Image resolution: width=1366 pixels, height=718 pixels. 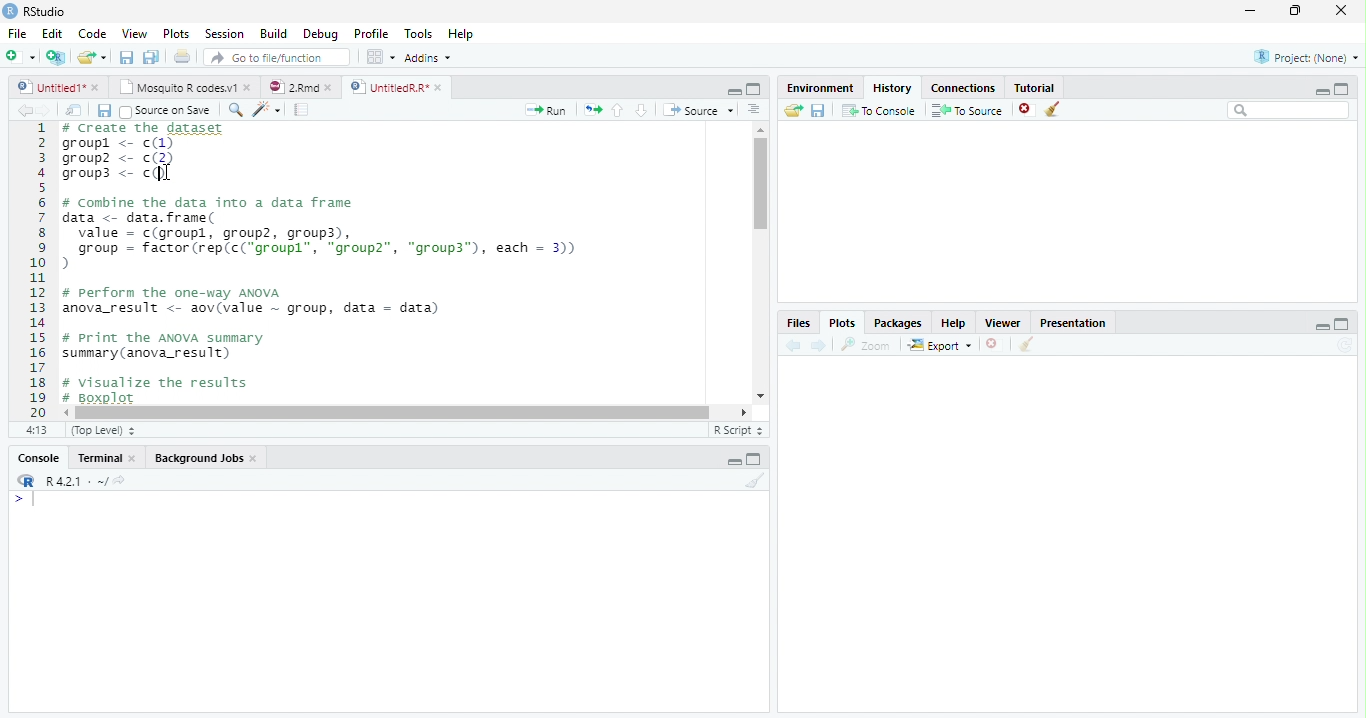 I want to click on Terminal, so click(x=108, y=458).